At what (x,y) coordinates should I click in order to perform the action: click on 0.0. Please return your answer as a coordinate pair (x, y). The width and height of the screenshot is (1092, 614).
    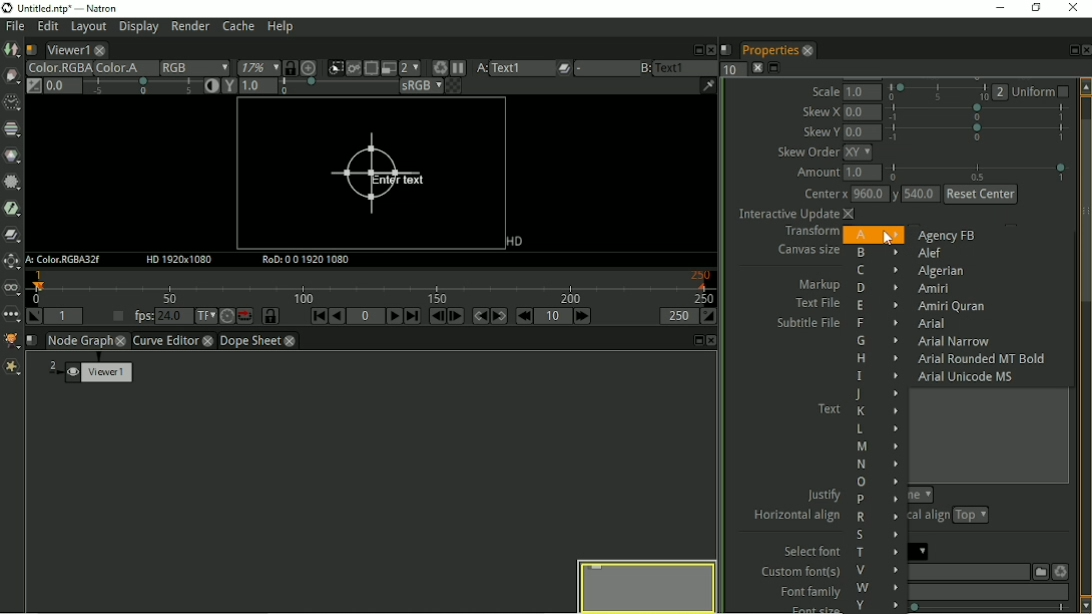
    Looking at the image, I should click on (862, 132).